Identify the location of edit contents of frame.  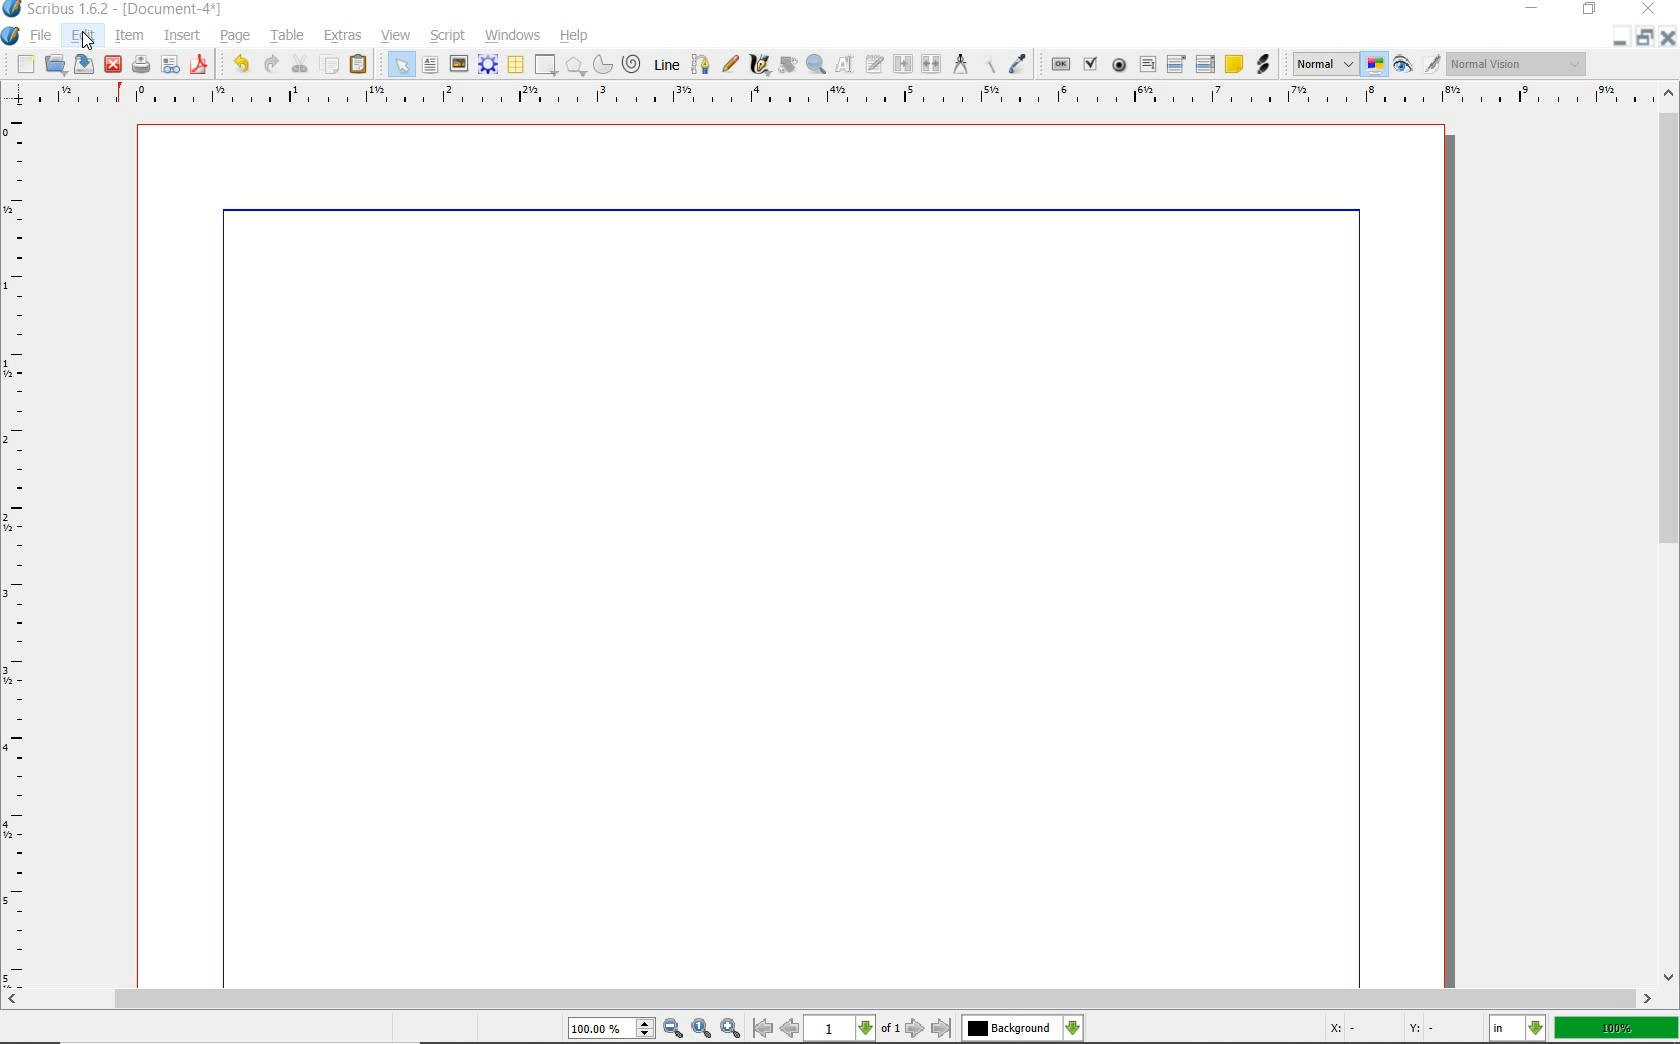
(847, 66).